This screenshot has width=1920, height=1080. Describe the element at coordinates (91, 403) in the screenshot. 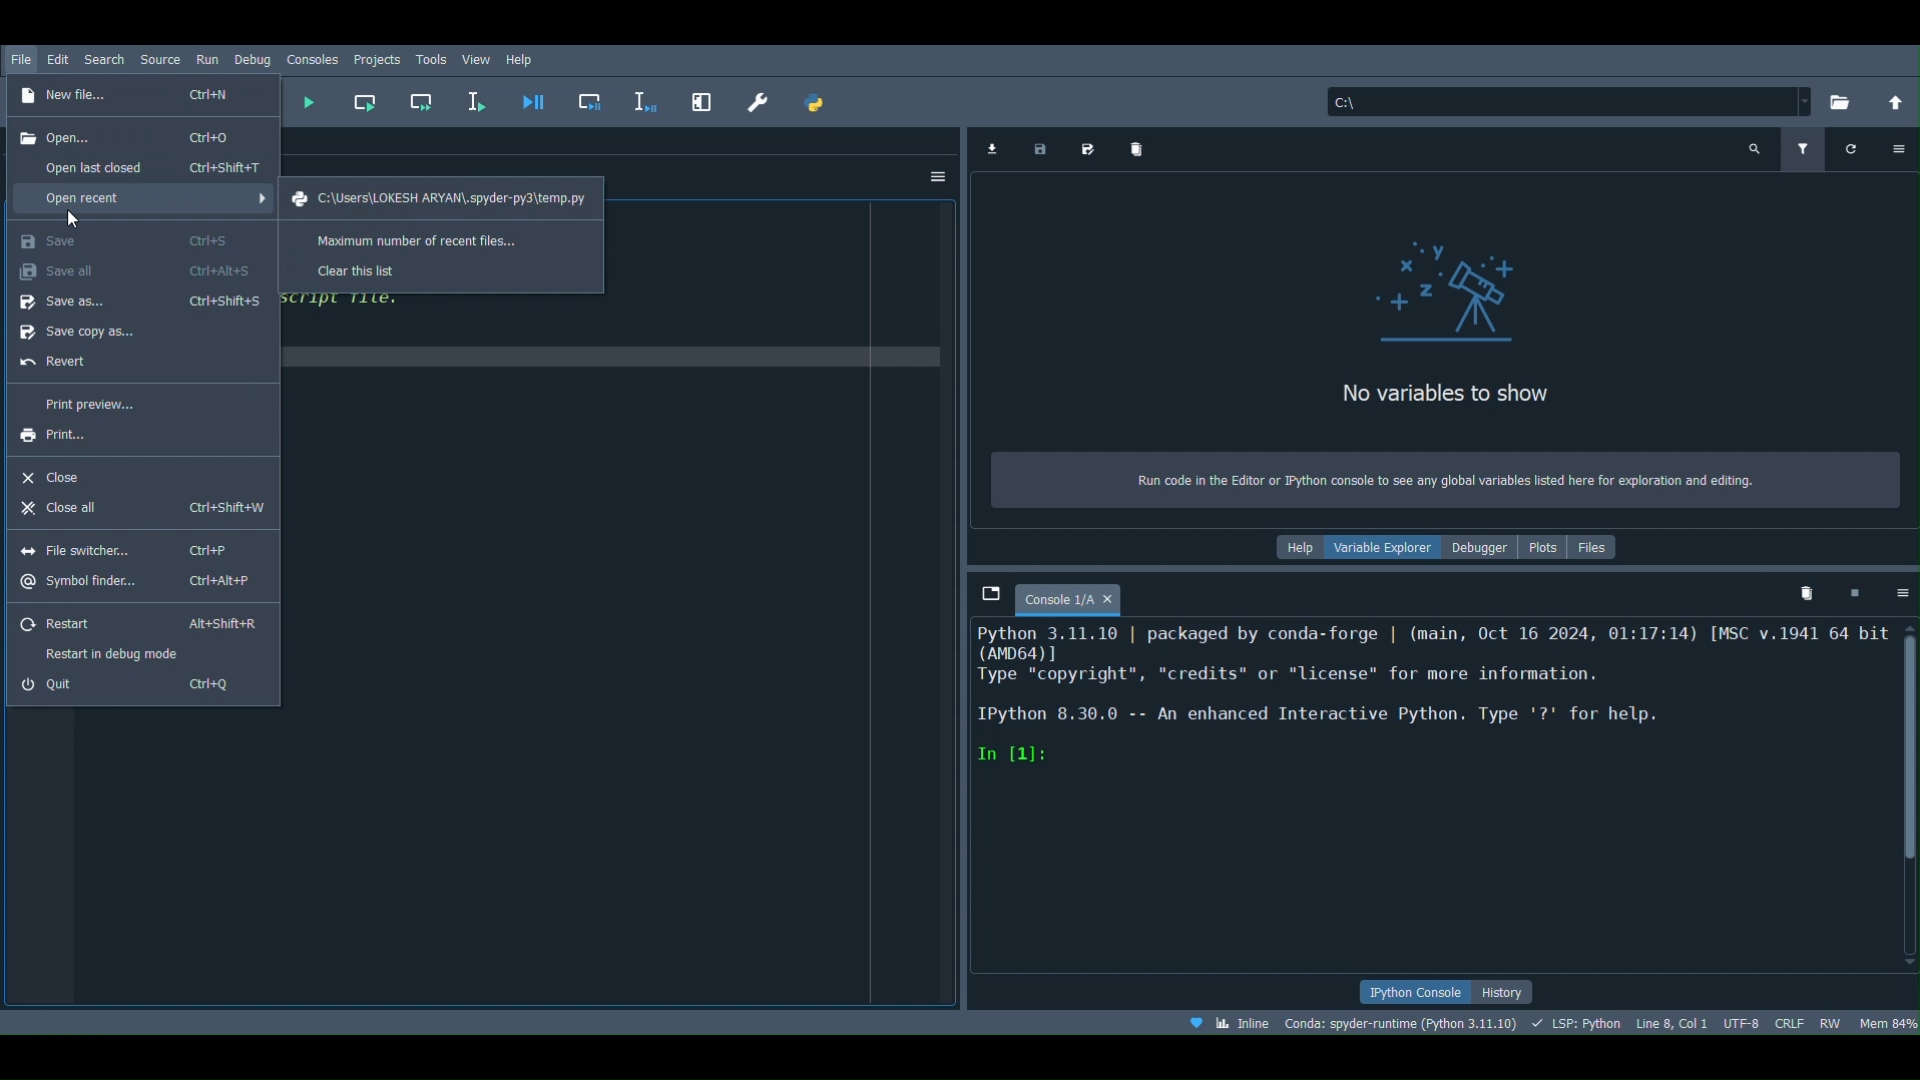

I see `Print preview` at that location.